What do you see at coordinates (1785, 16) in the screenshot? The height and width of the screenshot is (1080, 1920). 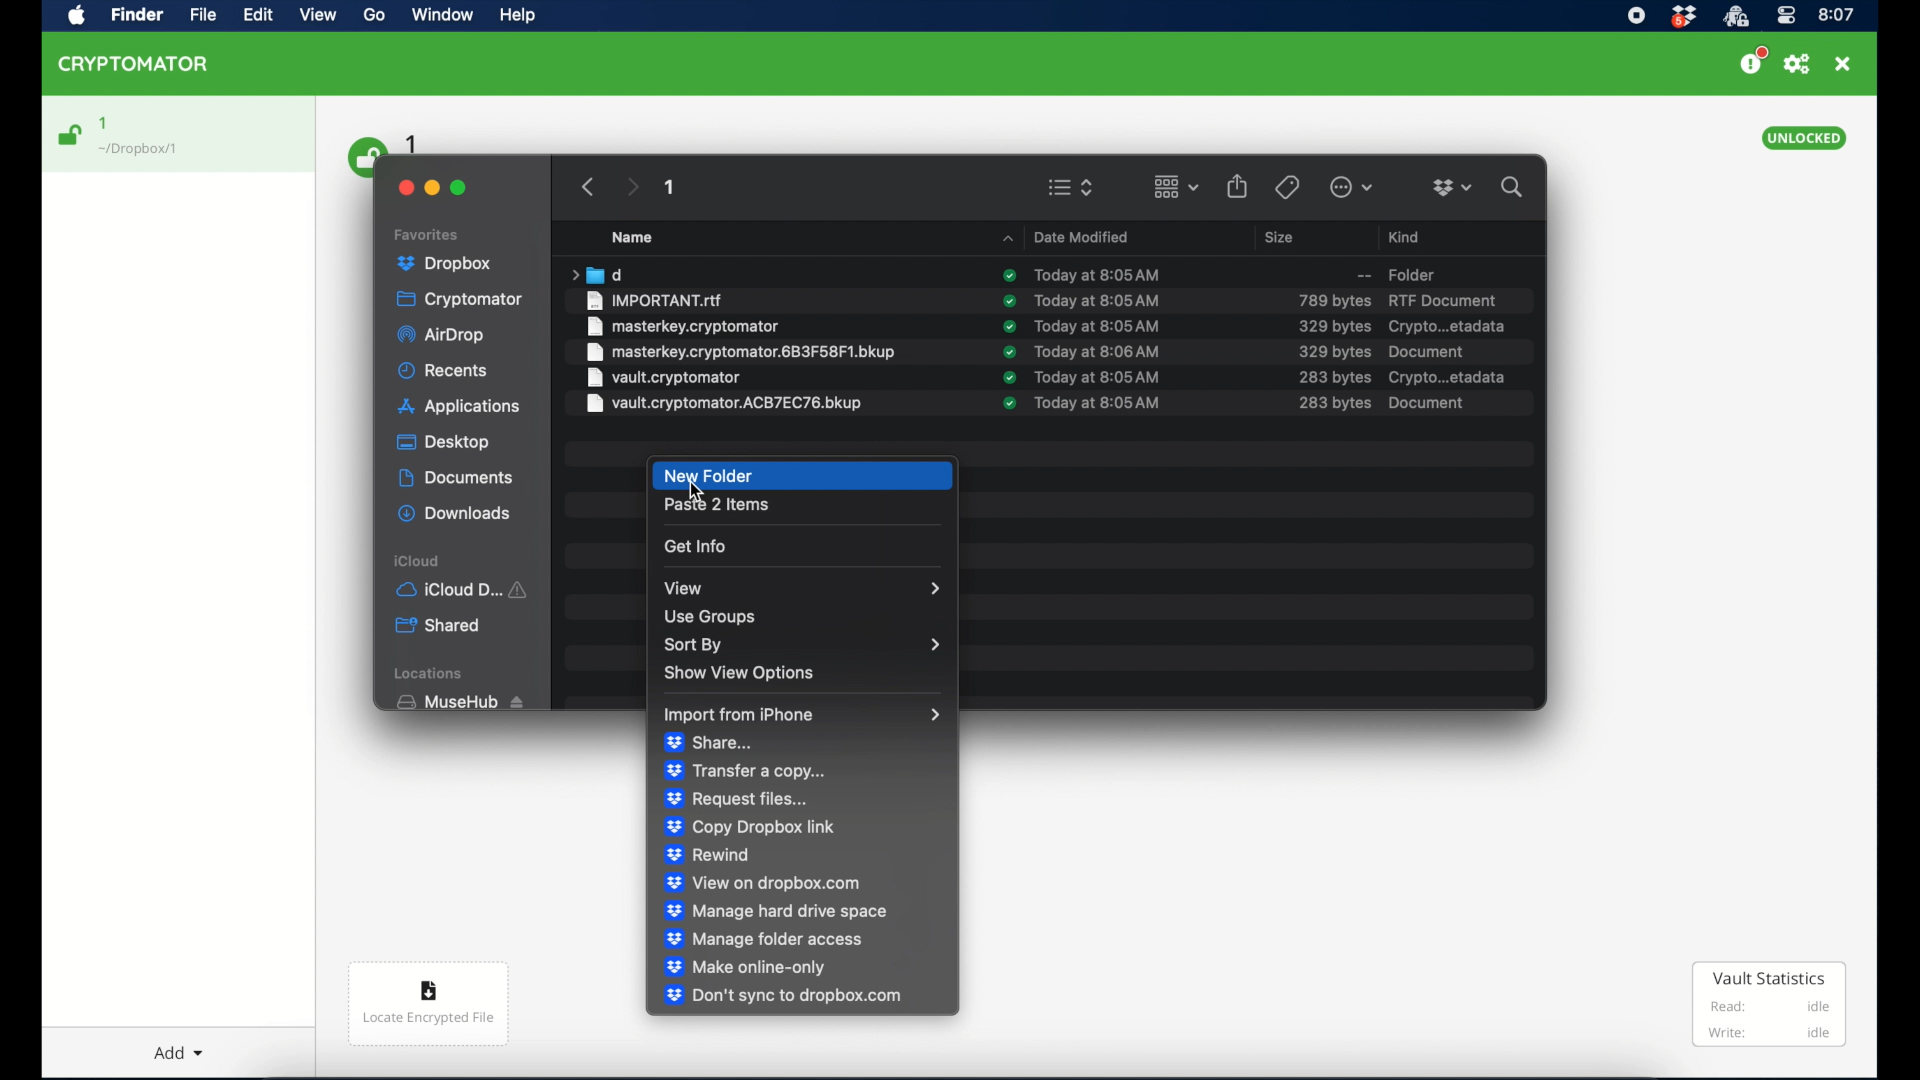 I see `control center` at bounding box center [1785, 16].